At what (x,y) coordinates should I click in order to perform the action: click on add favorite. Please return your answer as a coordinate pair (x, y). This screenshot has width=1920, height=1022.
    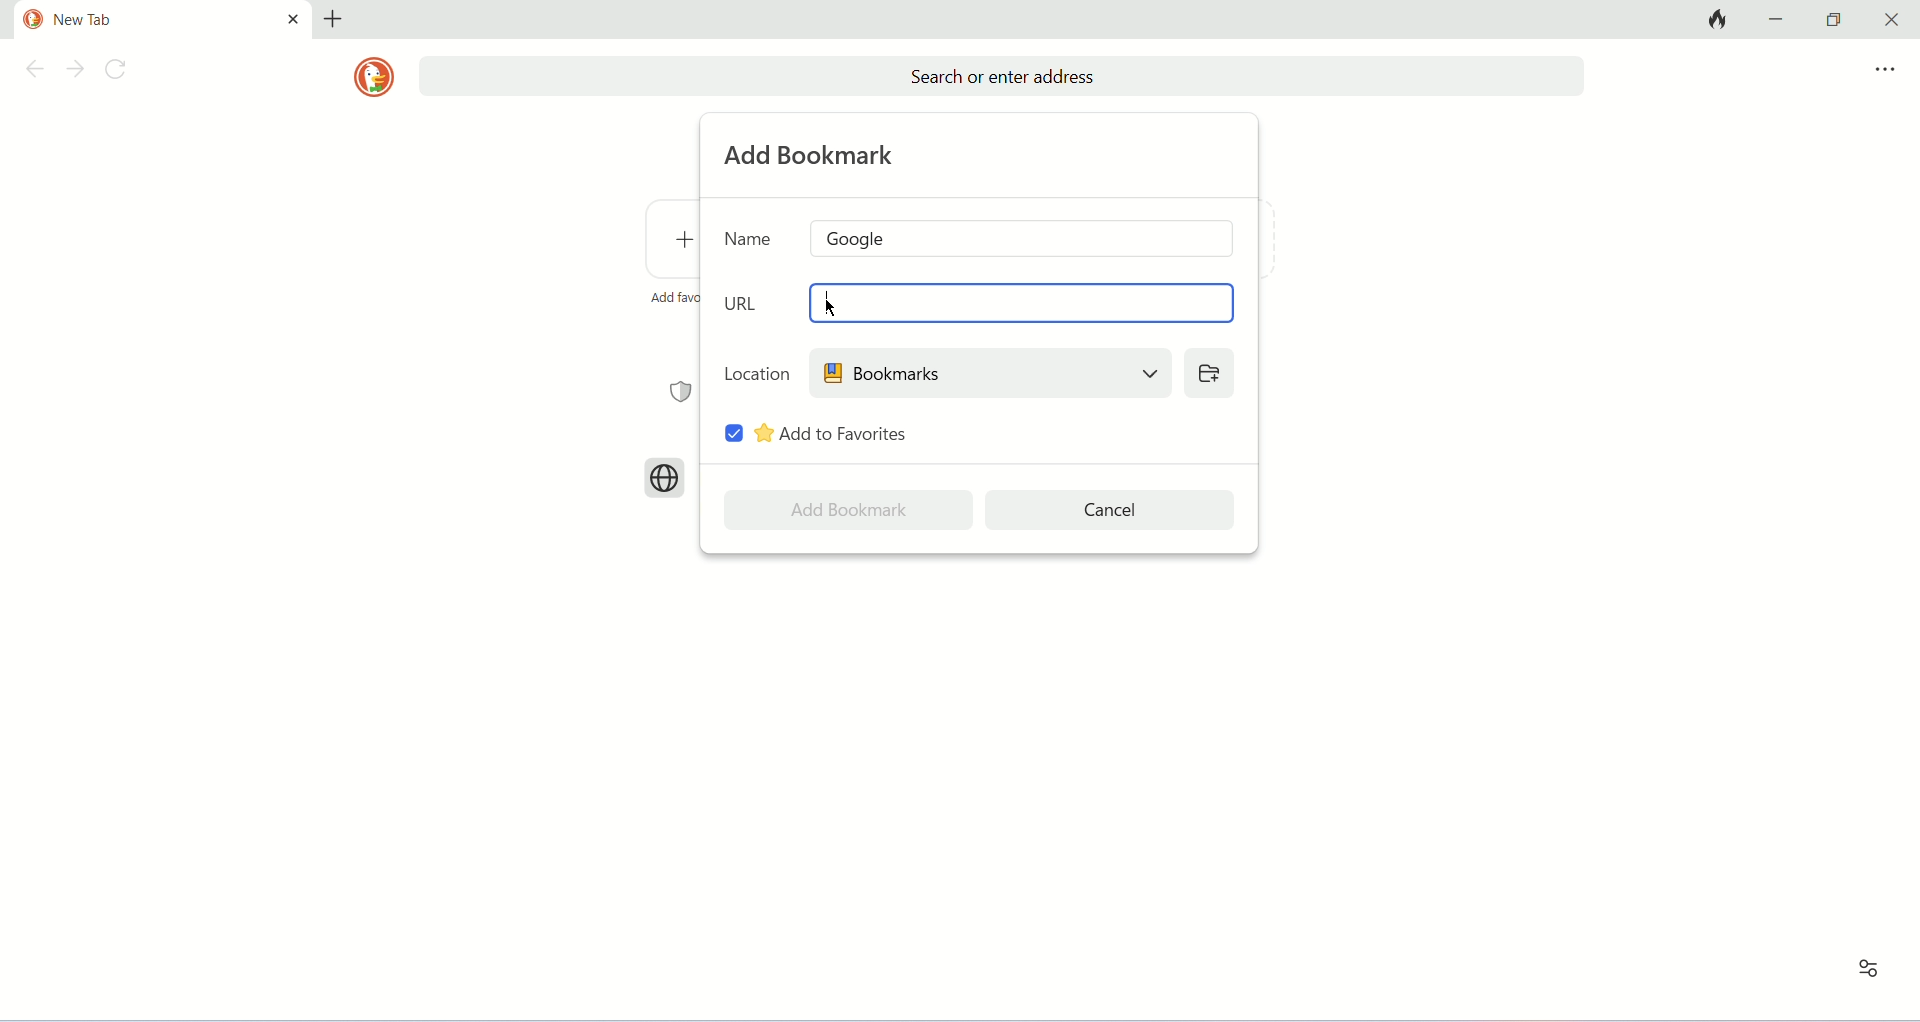
    Looking at the image, I should click on (673, 297).